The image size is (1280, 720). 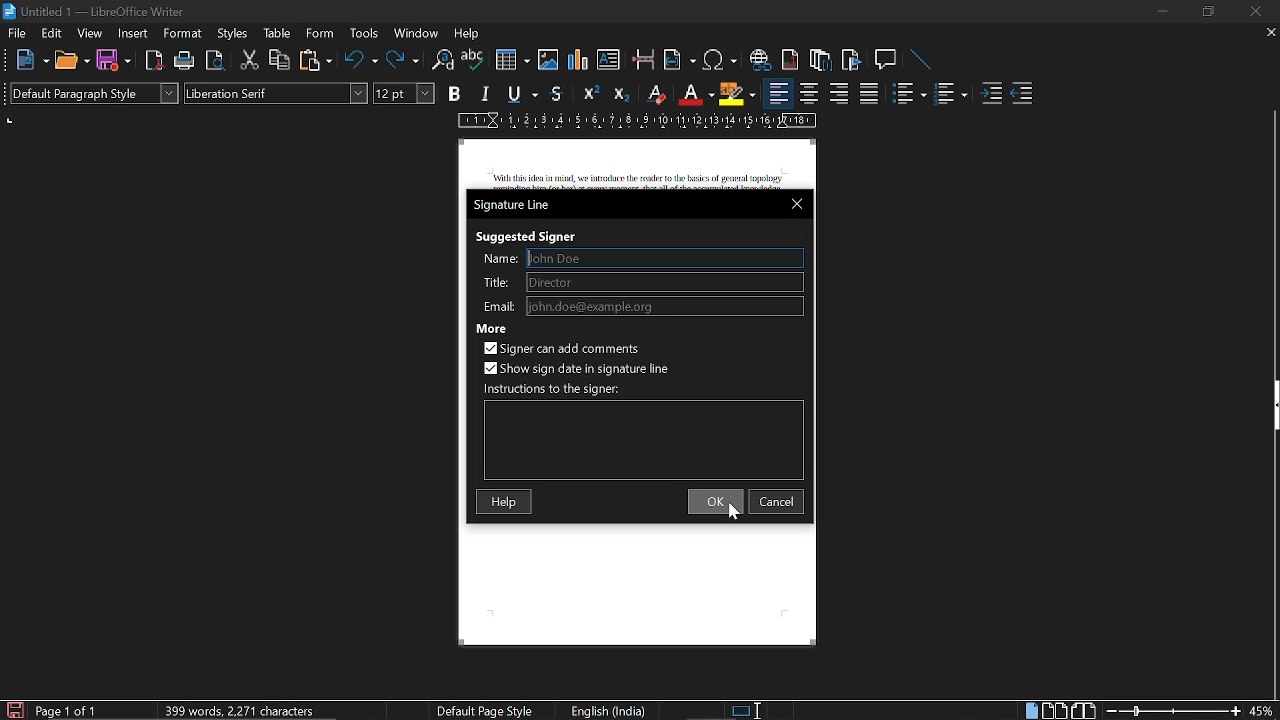 What do you see at coordinates (402, 60) in the screenshot?
I see `redo` at bounding box center [402, 60].